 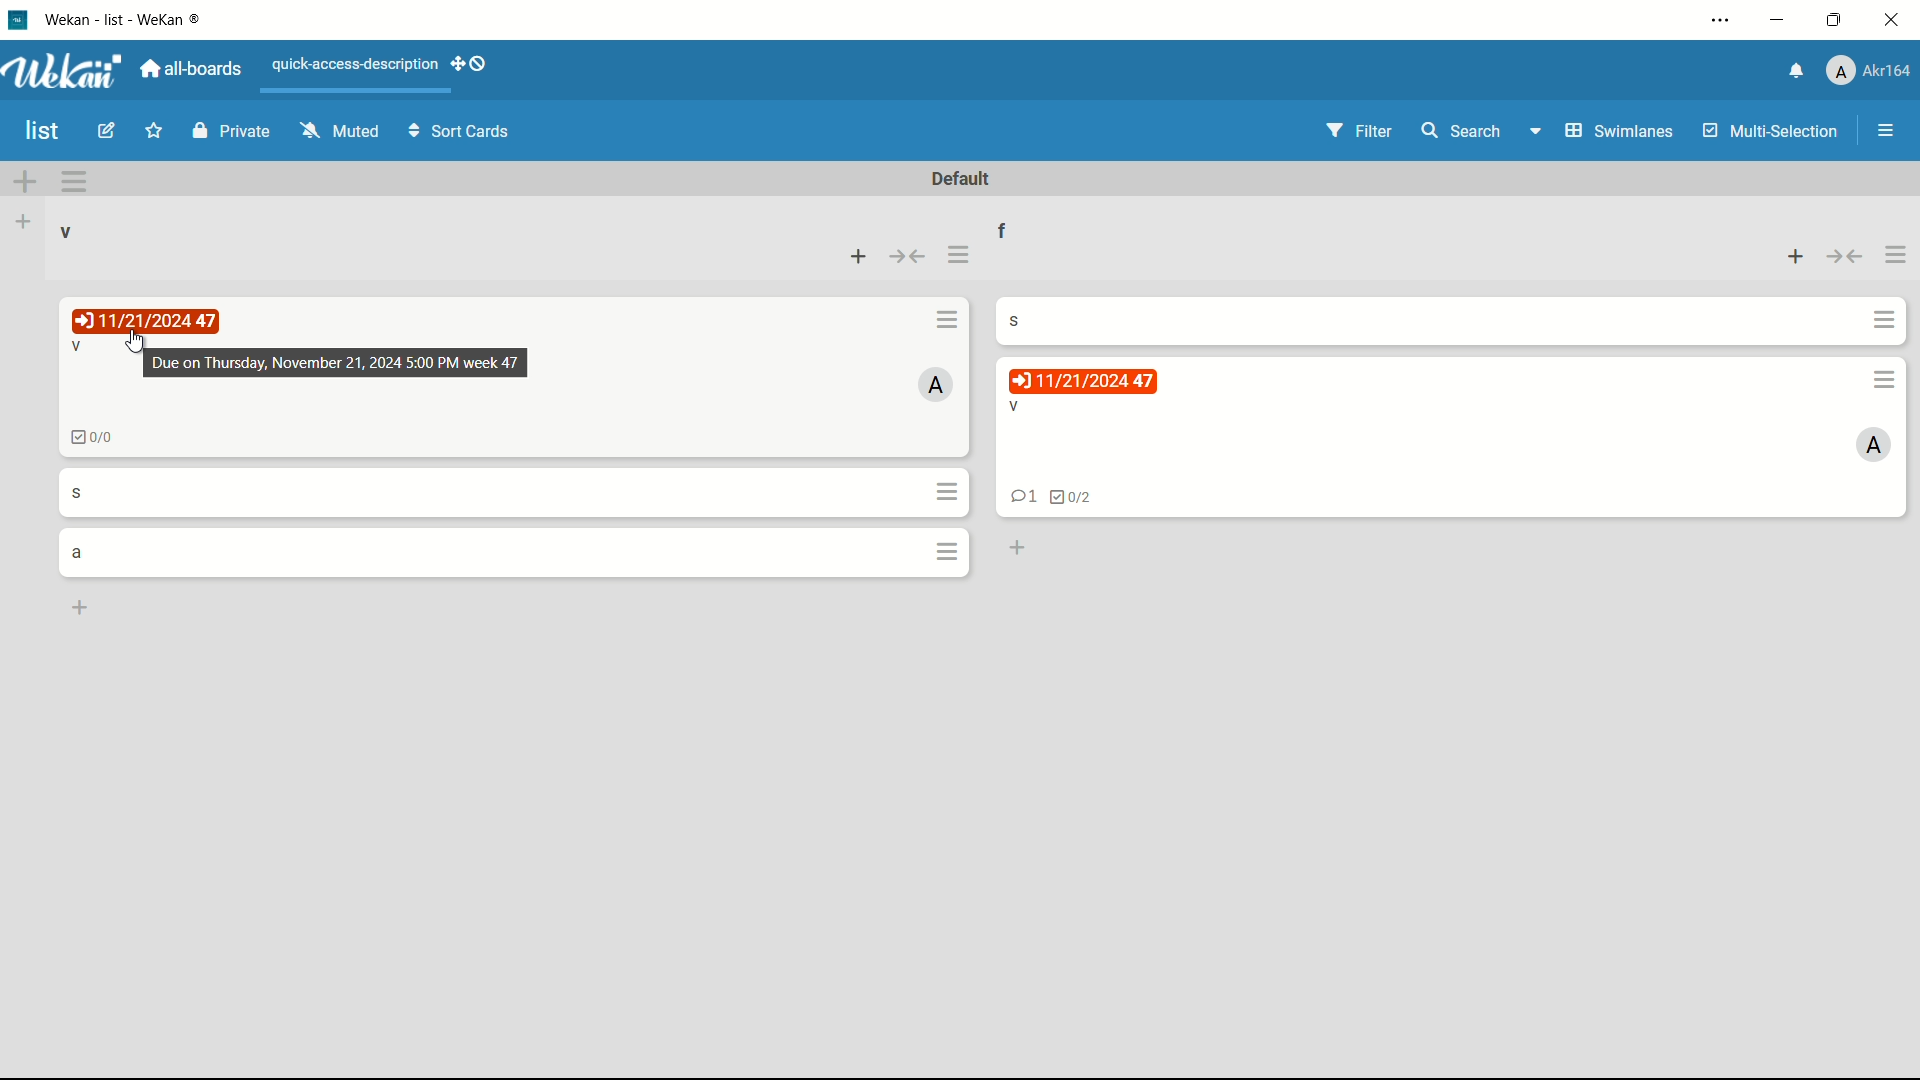 I want to click on card name, so click(x=1024, y=319).